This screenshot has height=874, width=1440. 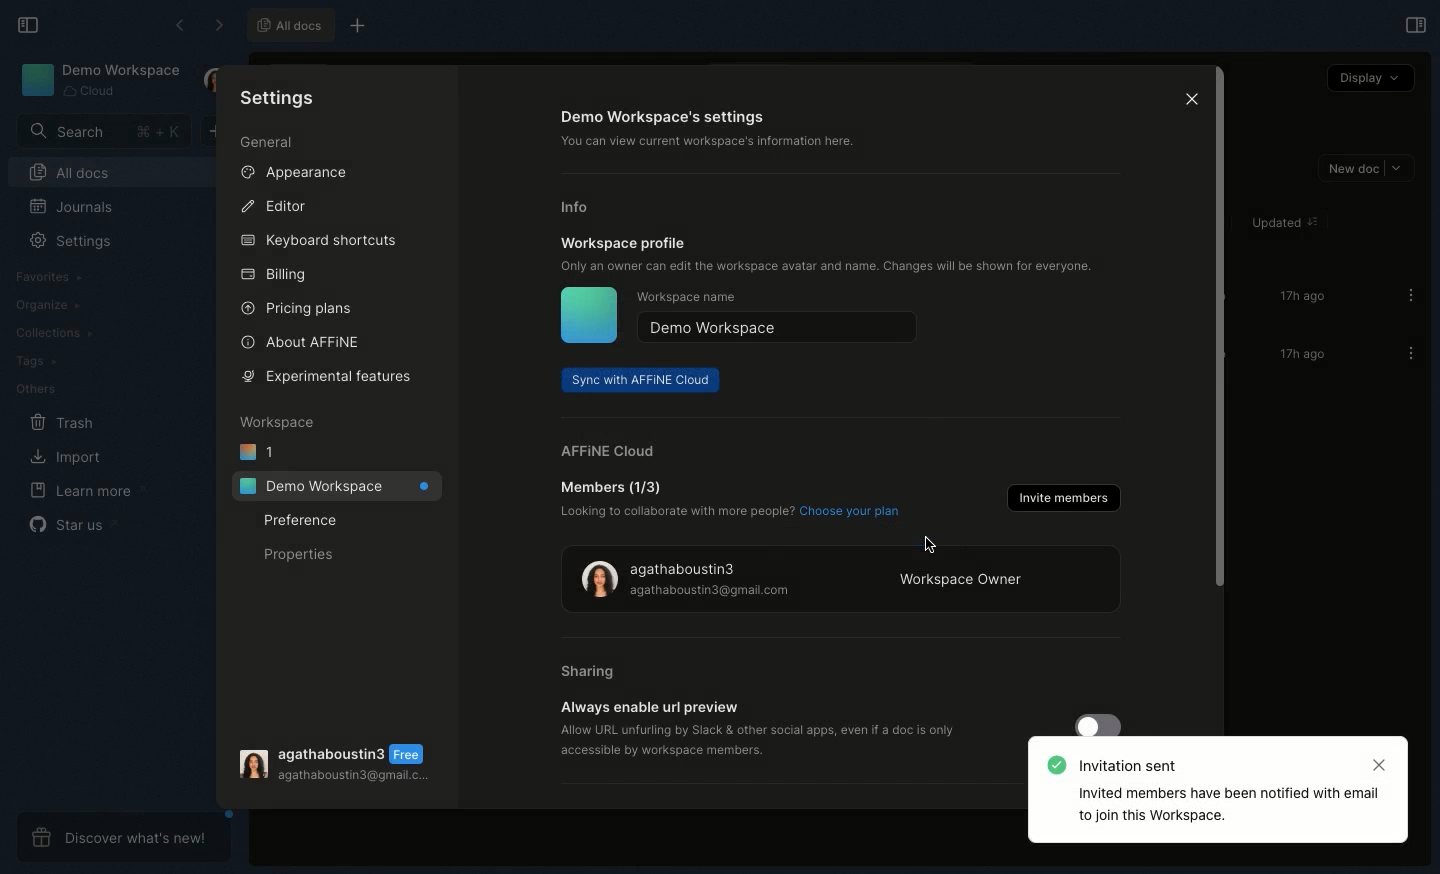 I want to click on Experimental features, so click(x=327, y=377).